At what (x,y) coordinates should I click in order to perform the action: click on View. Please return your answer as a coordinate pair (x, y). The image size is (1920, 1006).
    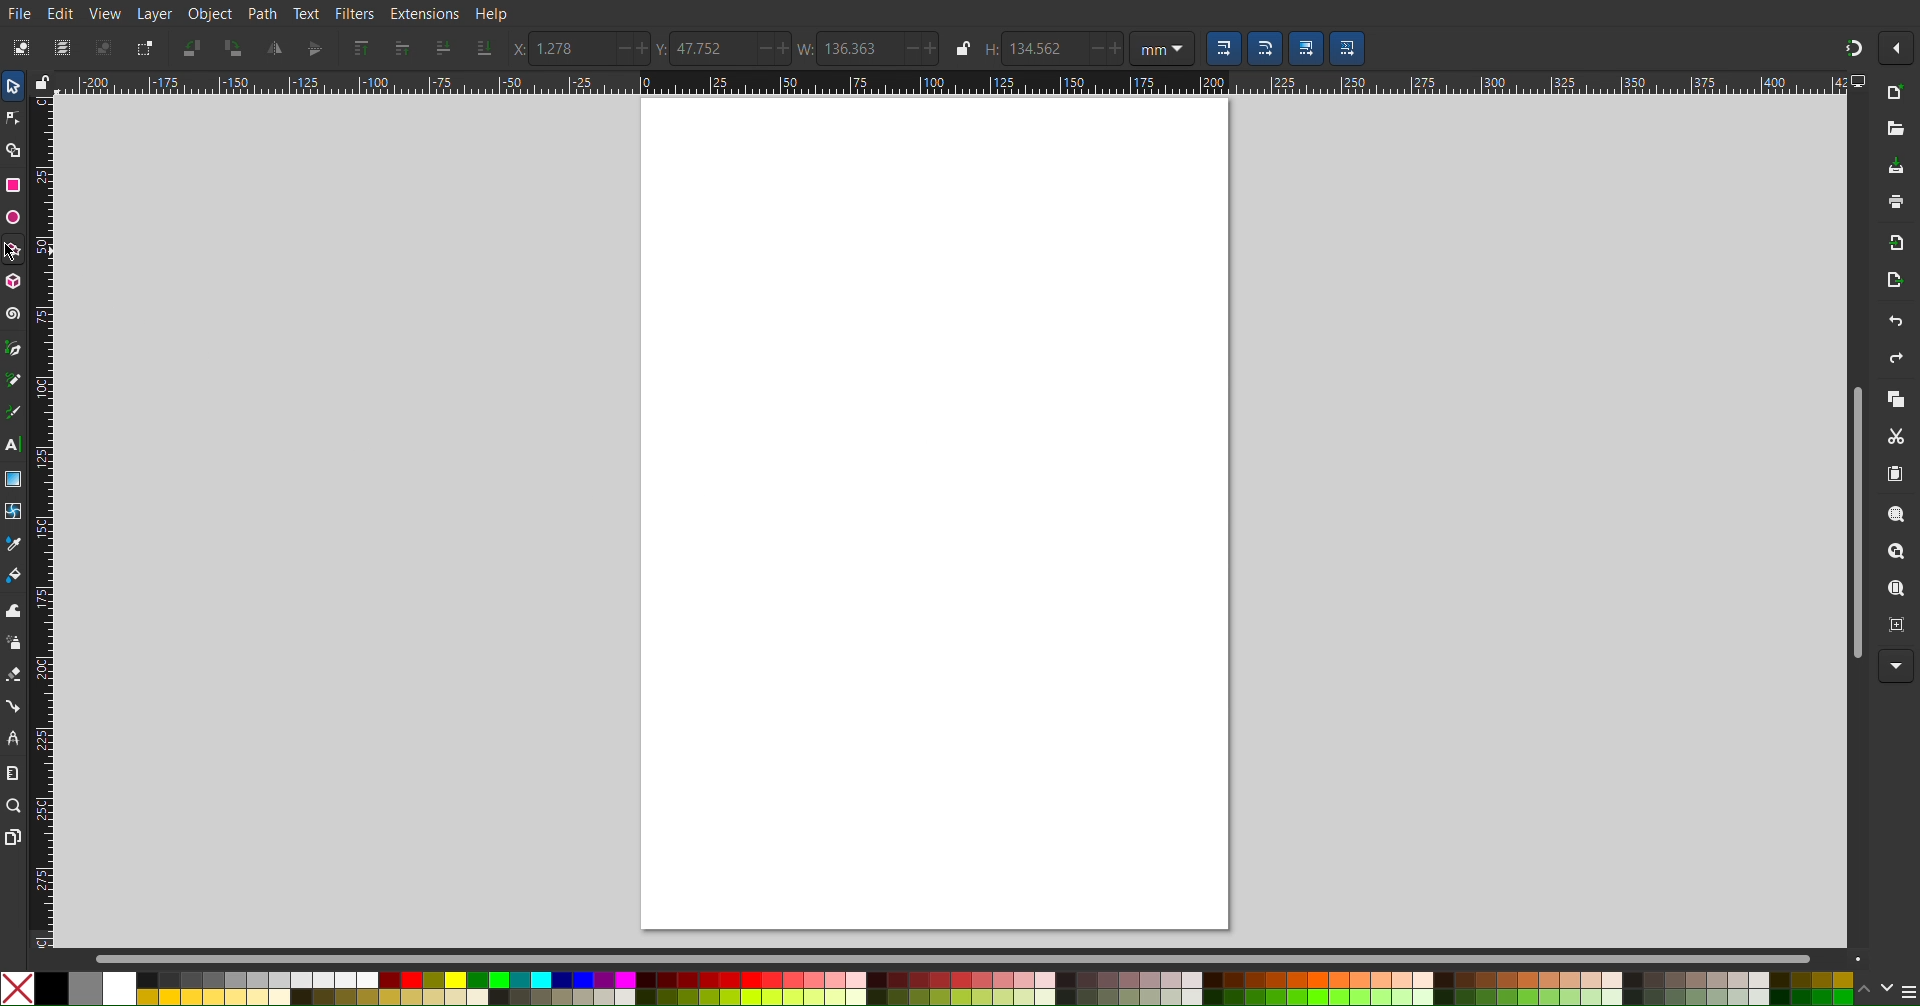
    Looking at the image, I should click on (106, 14).